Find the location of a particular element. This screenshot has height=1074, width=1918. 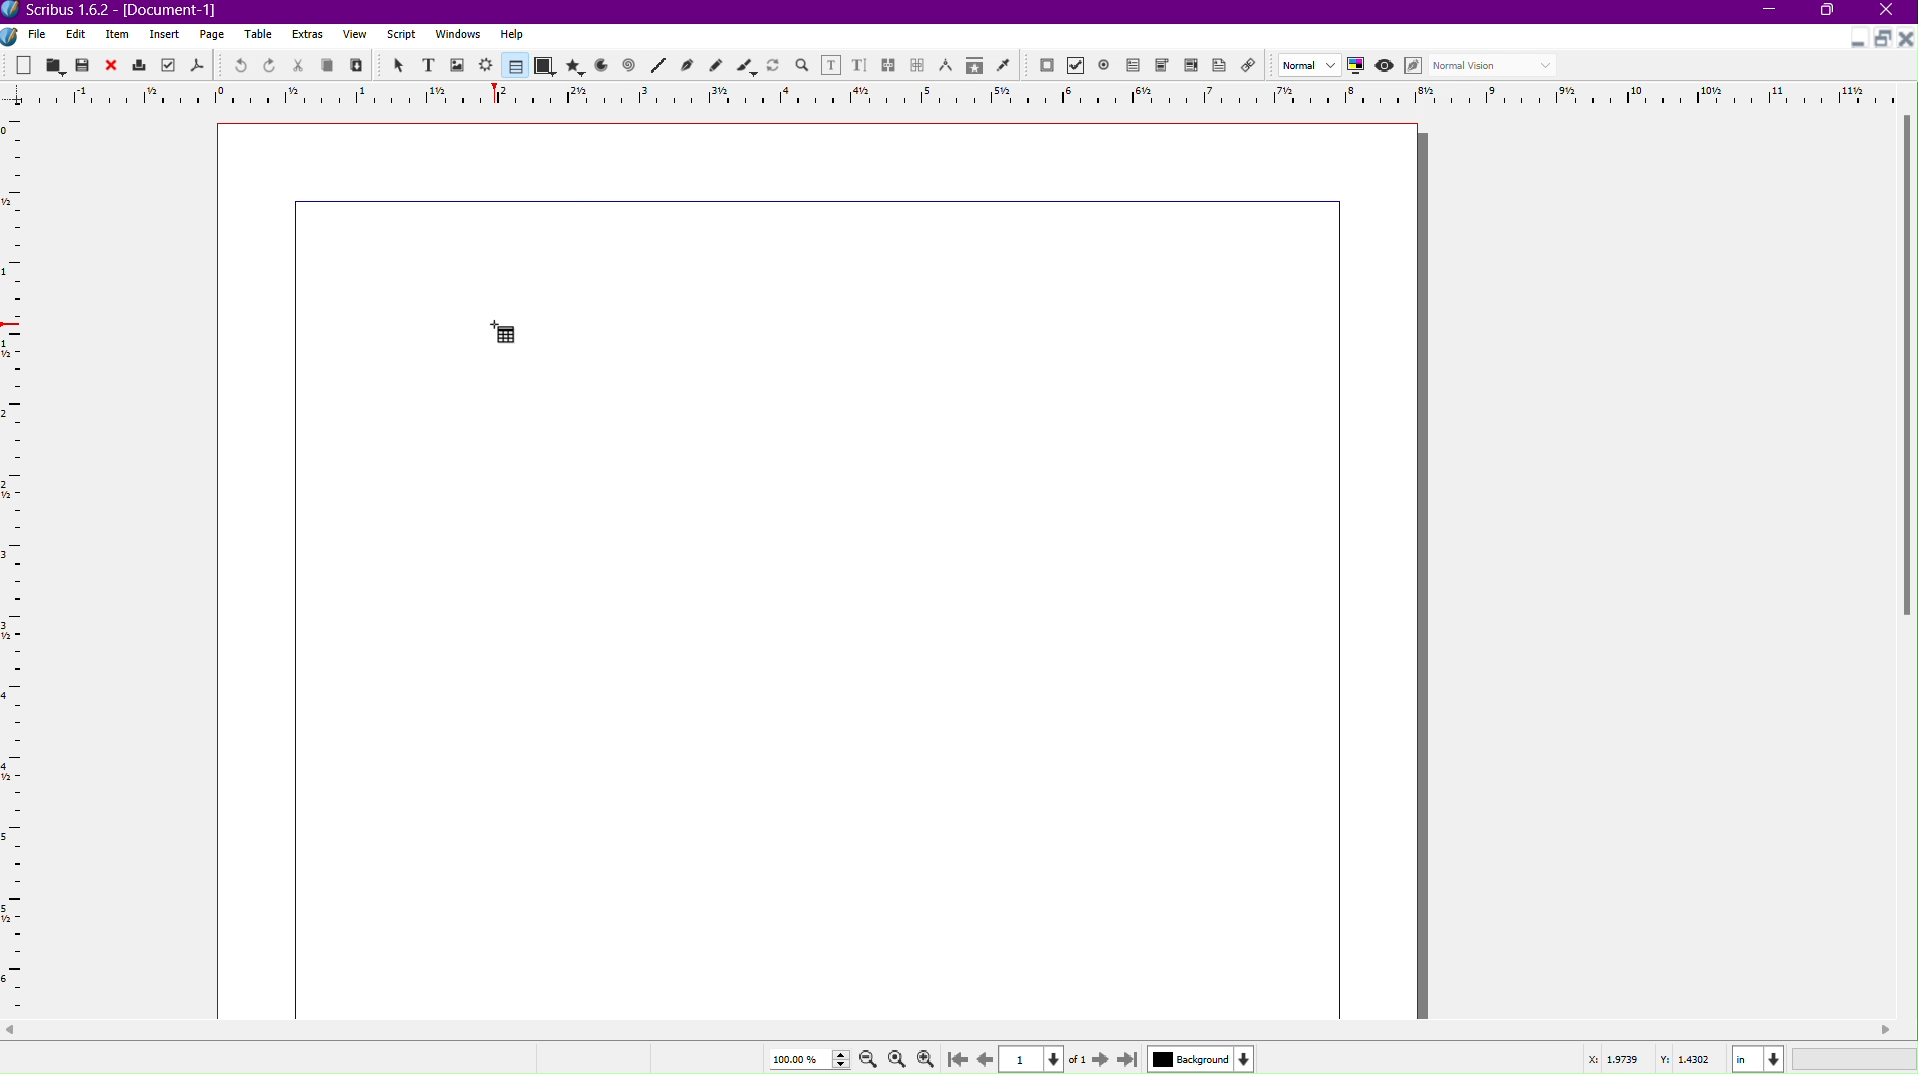

File is located at coordinates (35, 35).